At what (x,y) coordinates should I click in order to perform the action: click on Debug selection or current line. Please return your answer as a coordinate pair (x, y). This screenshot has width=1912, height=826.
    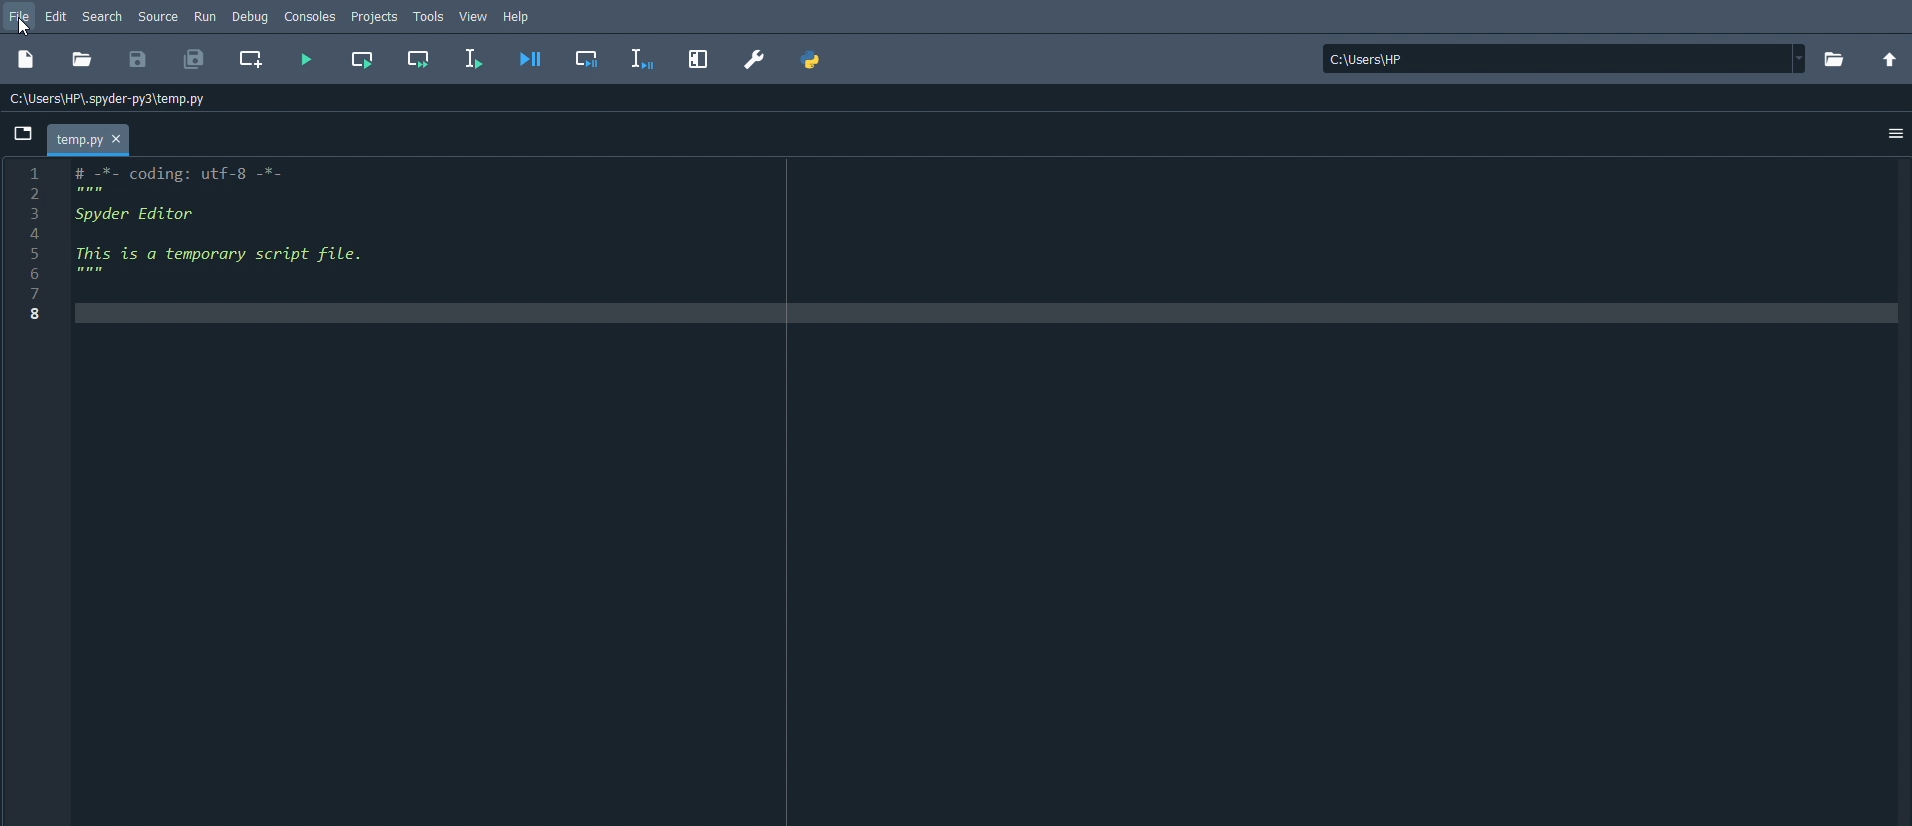
    Looking at the image, I should click on (642, 59).